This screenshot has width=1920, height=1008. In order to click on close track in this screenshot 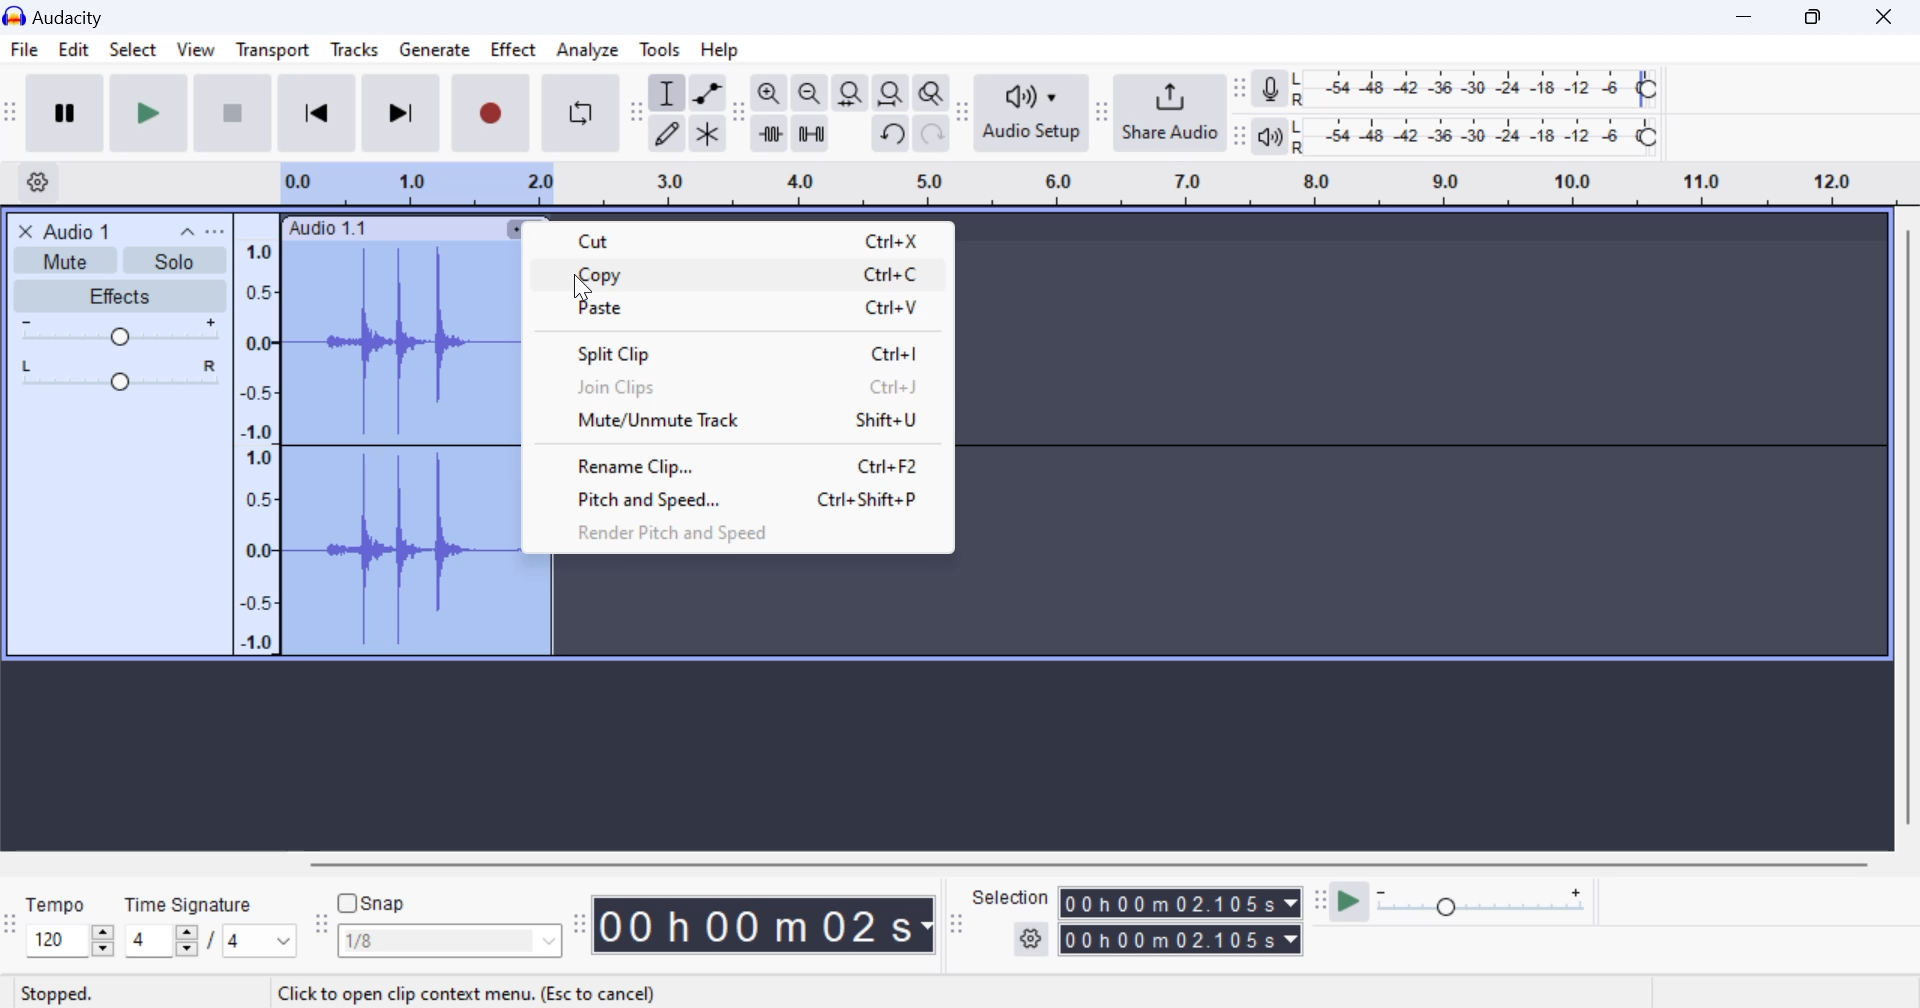, I will do `click(26, 230)`.